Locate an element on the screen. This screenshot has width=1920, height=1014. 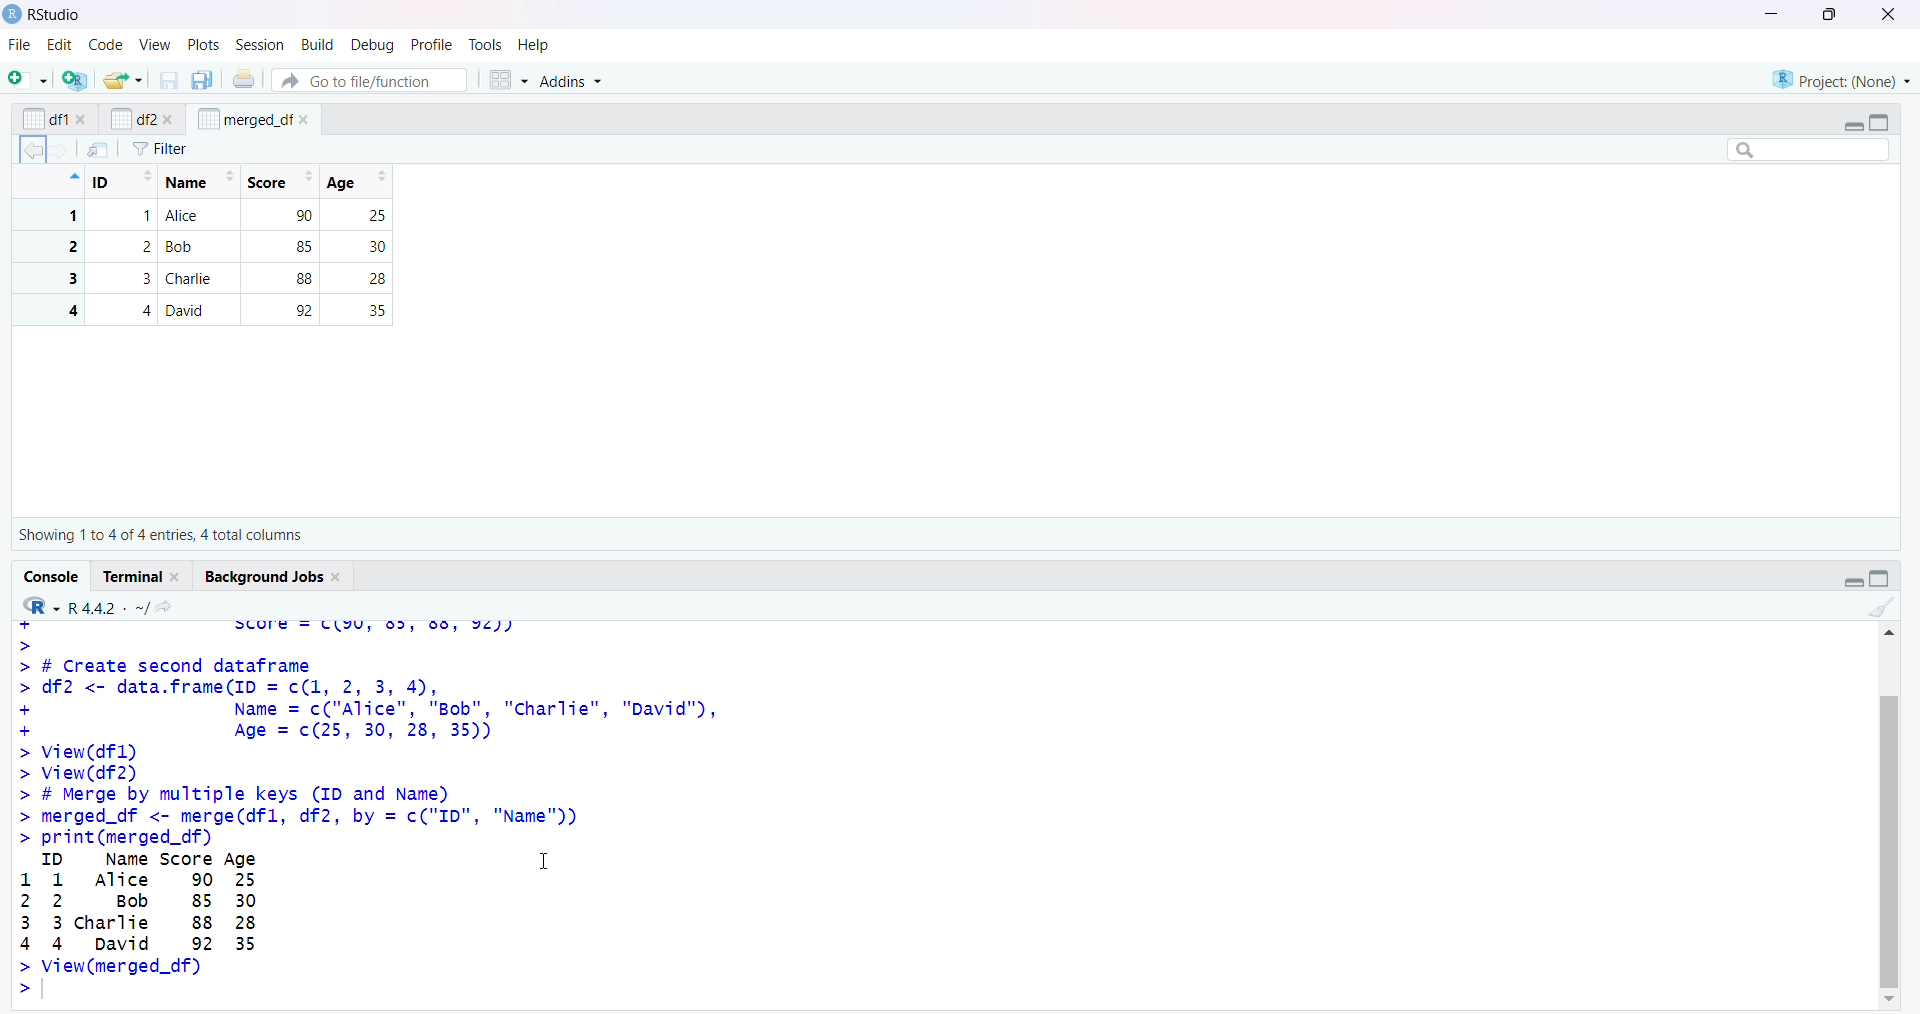
share icon is located at coordinates (165, 607).